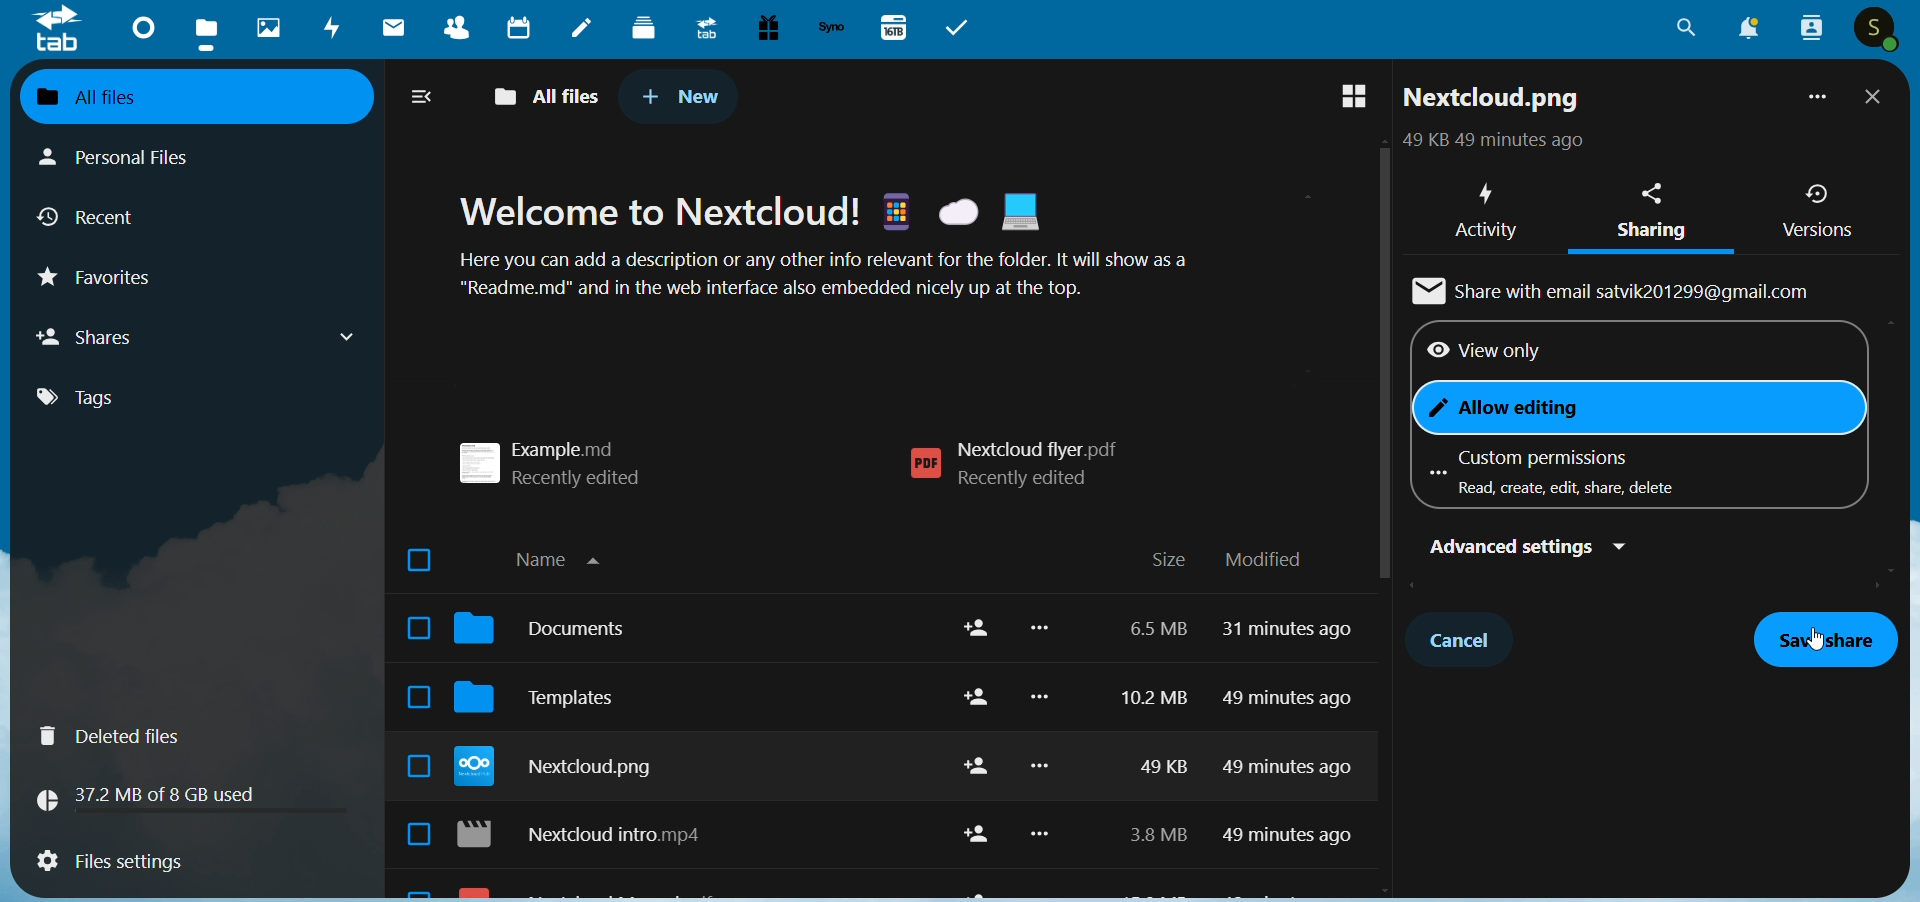  I want to click on close pane, so click(1874, 99).